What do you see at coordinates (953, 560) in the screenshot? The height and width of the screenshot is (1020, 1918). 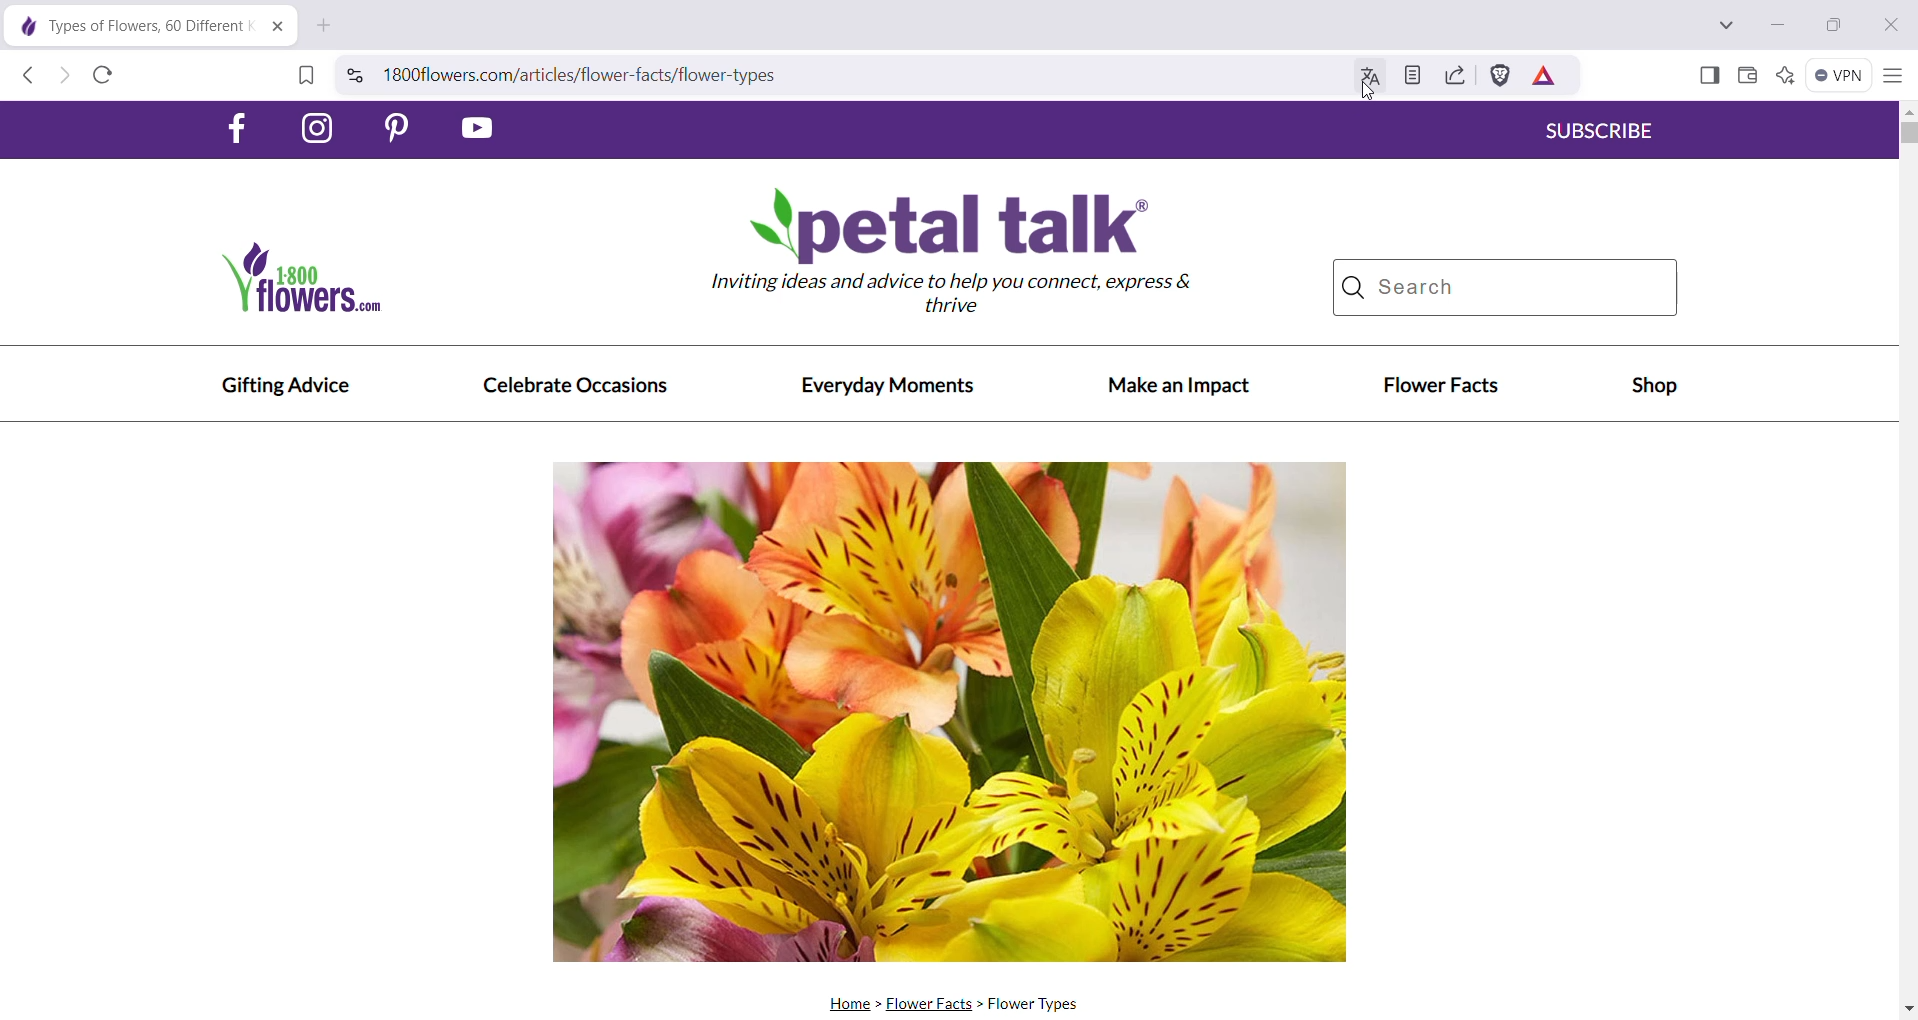 I see `Current Webpage` at bounding box center [953, 560].